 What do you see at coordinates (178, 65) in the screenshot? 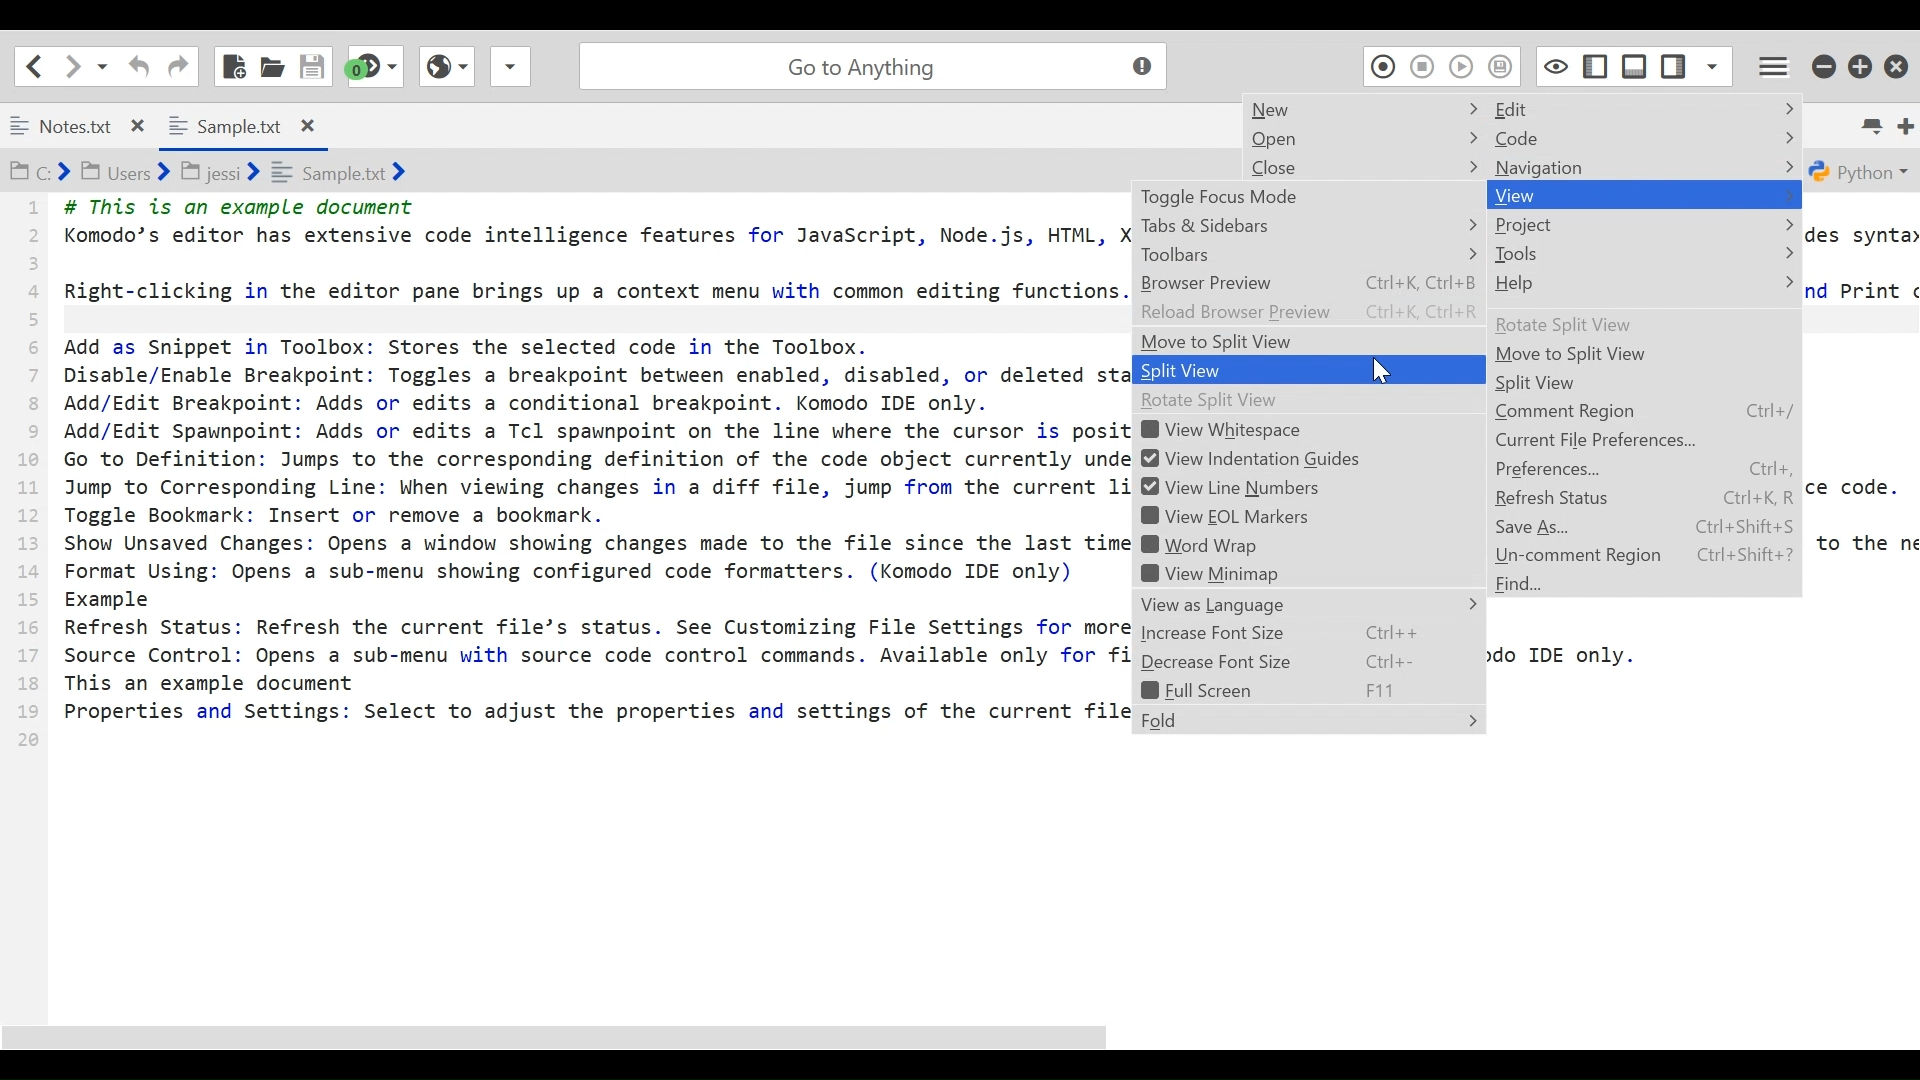
I see `Redo` at bounding box center [178, 65].